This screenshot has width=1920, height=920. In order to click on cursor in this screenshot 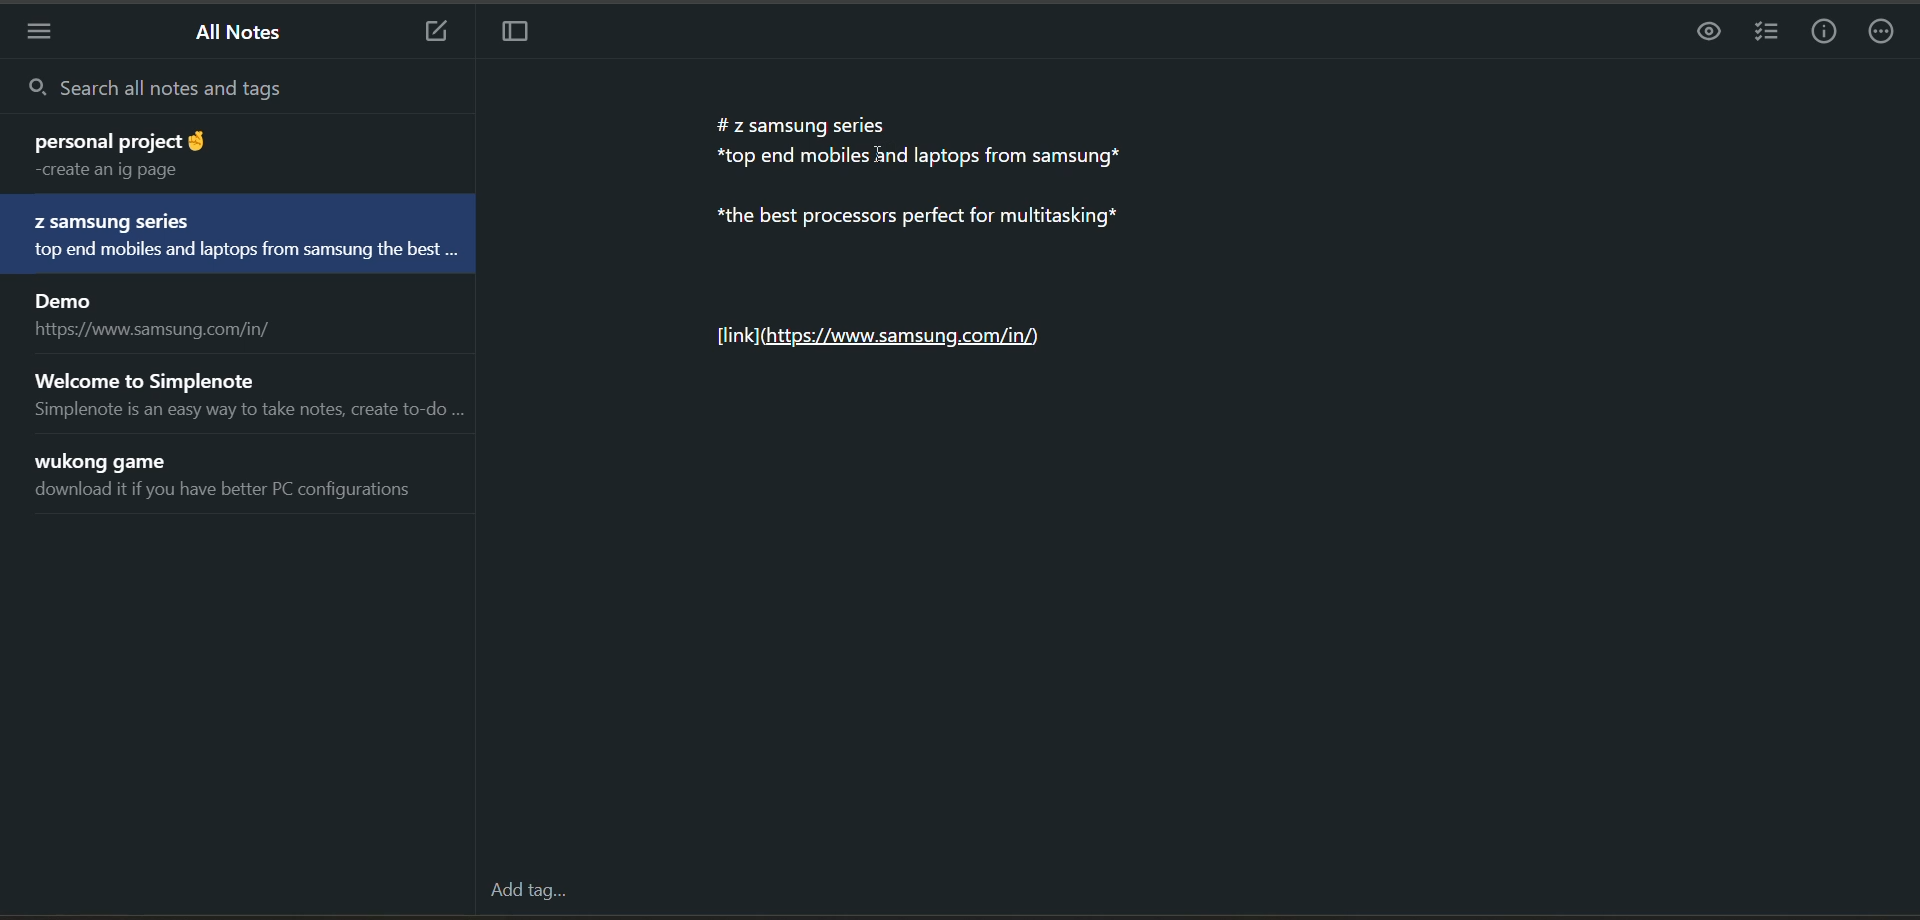, I will do `click(880, 154)`.